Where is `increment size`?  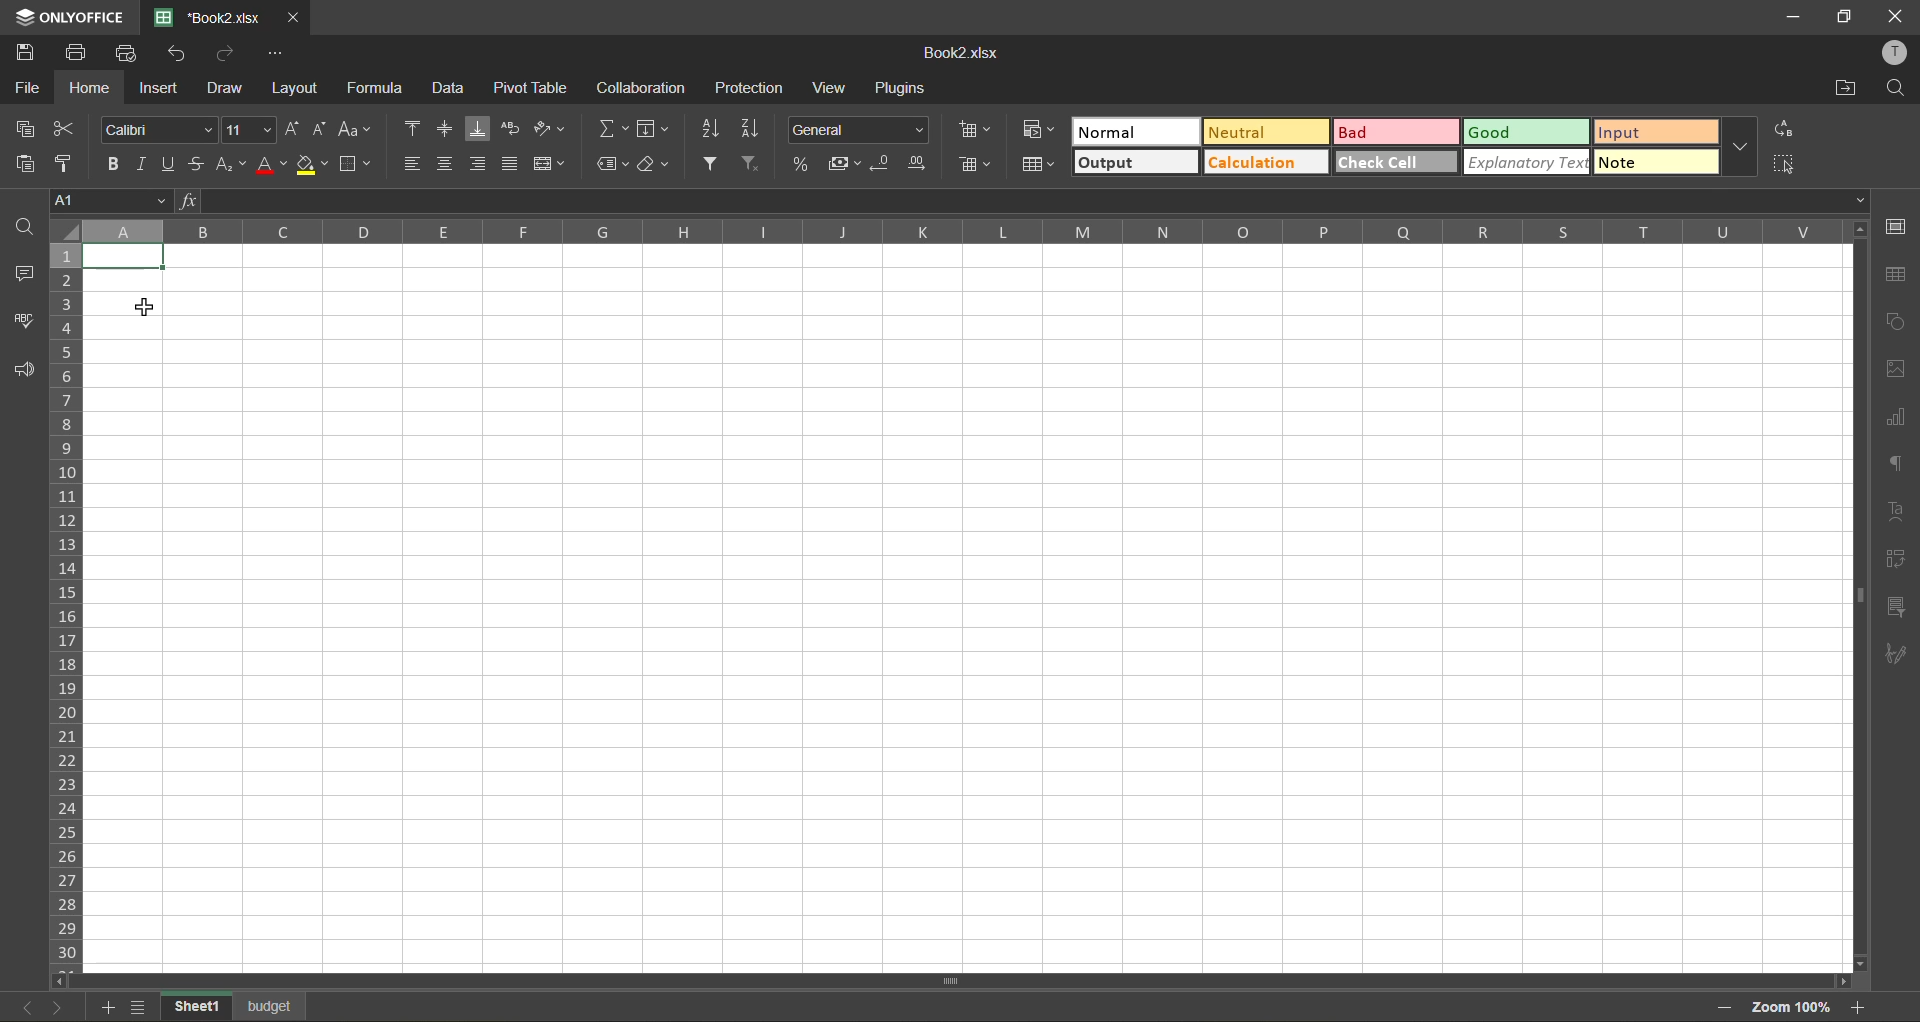
increment size is located at coordinates (290, 129).